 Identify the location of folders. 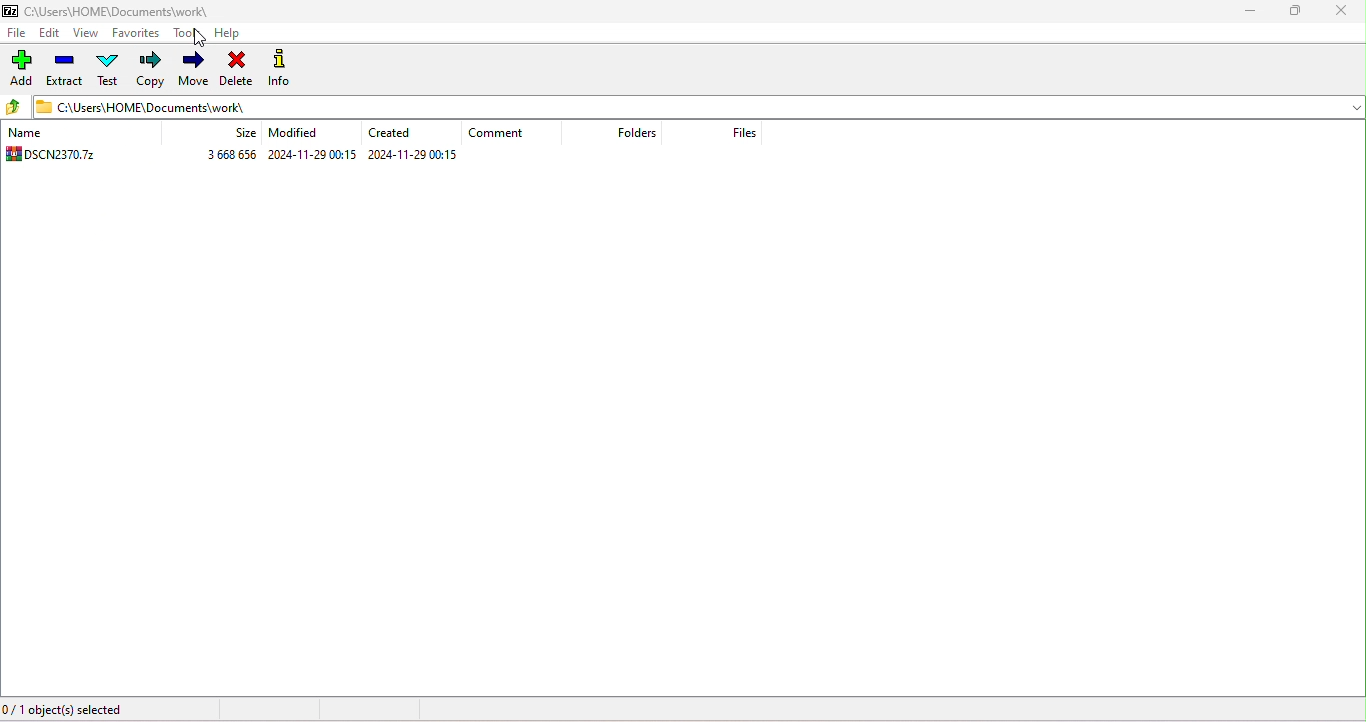
(624, 133).